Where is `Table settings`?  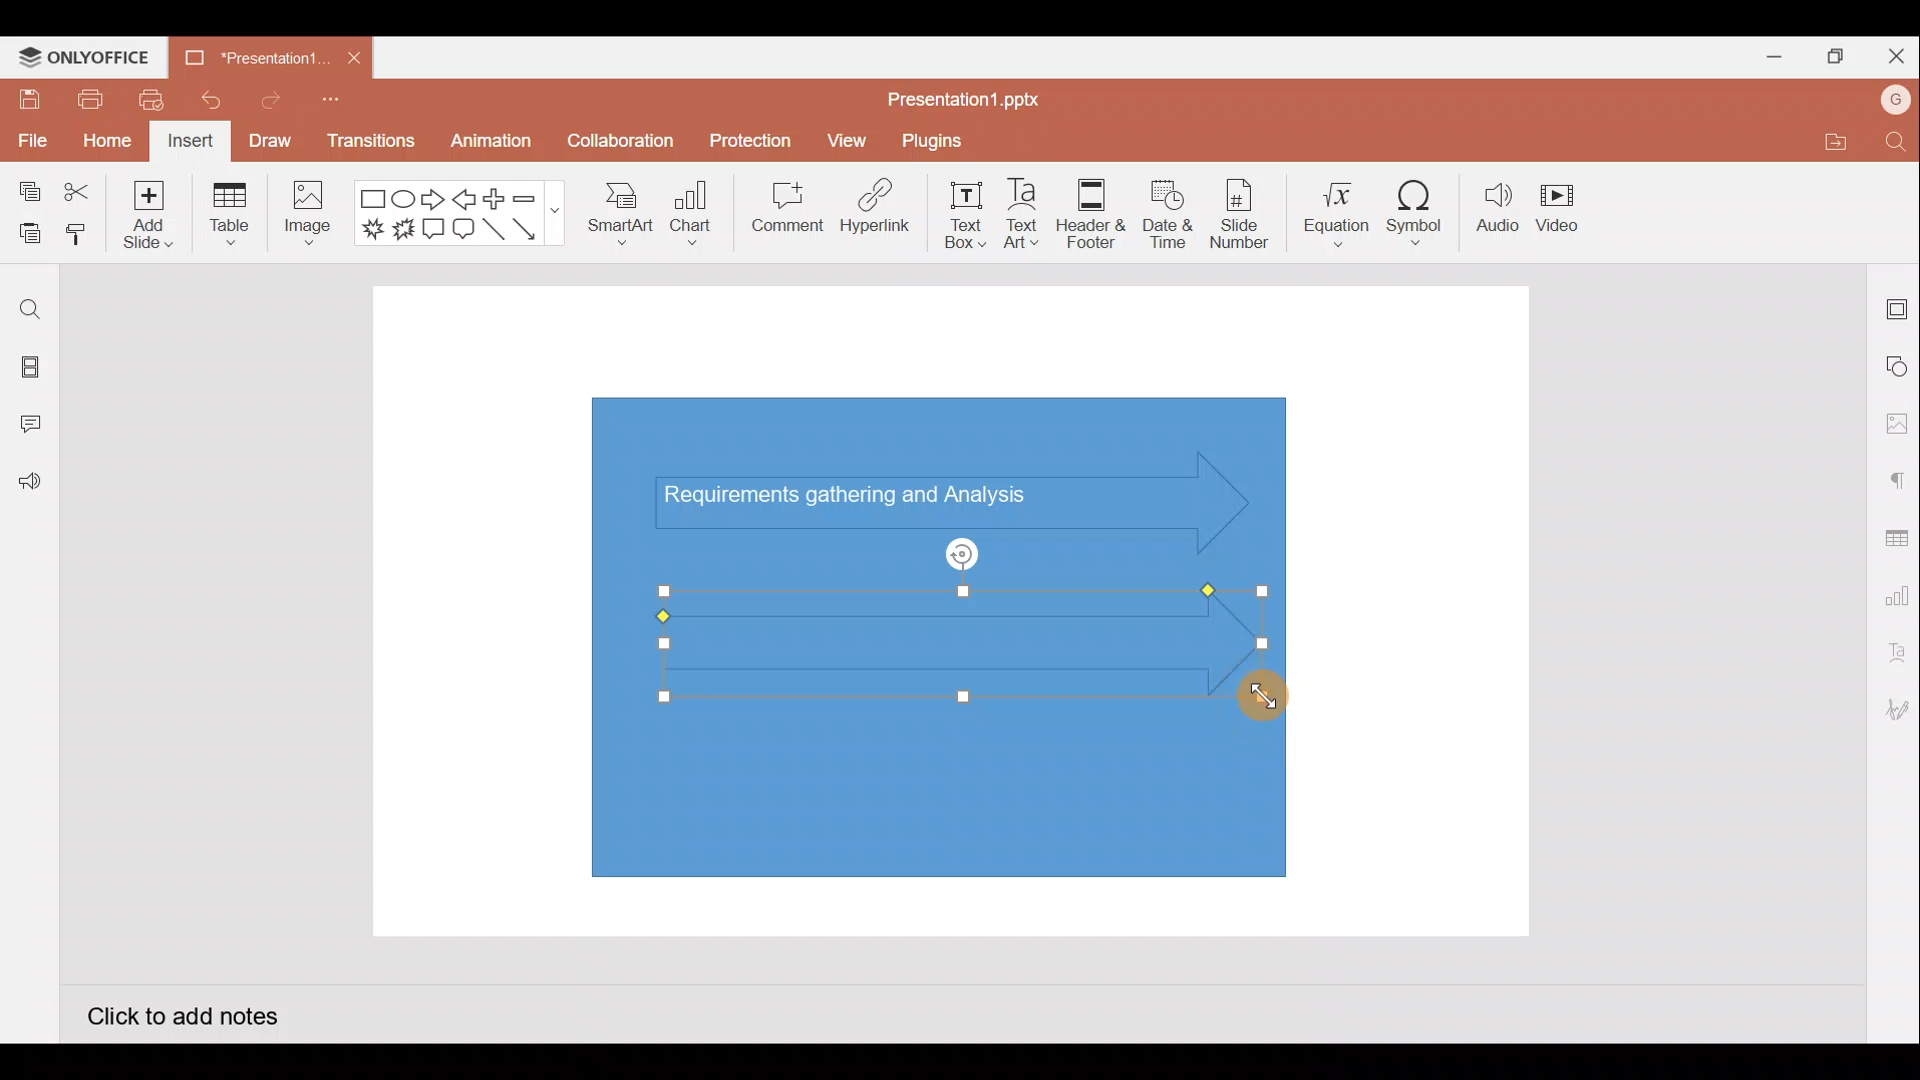 Table settings is located at coordinates (1892, 536).